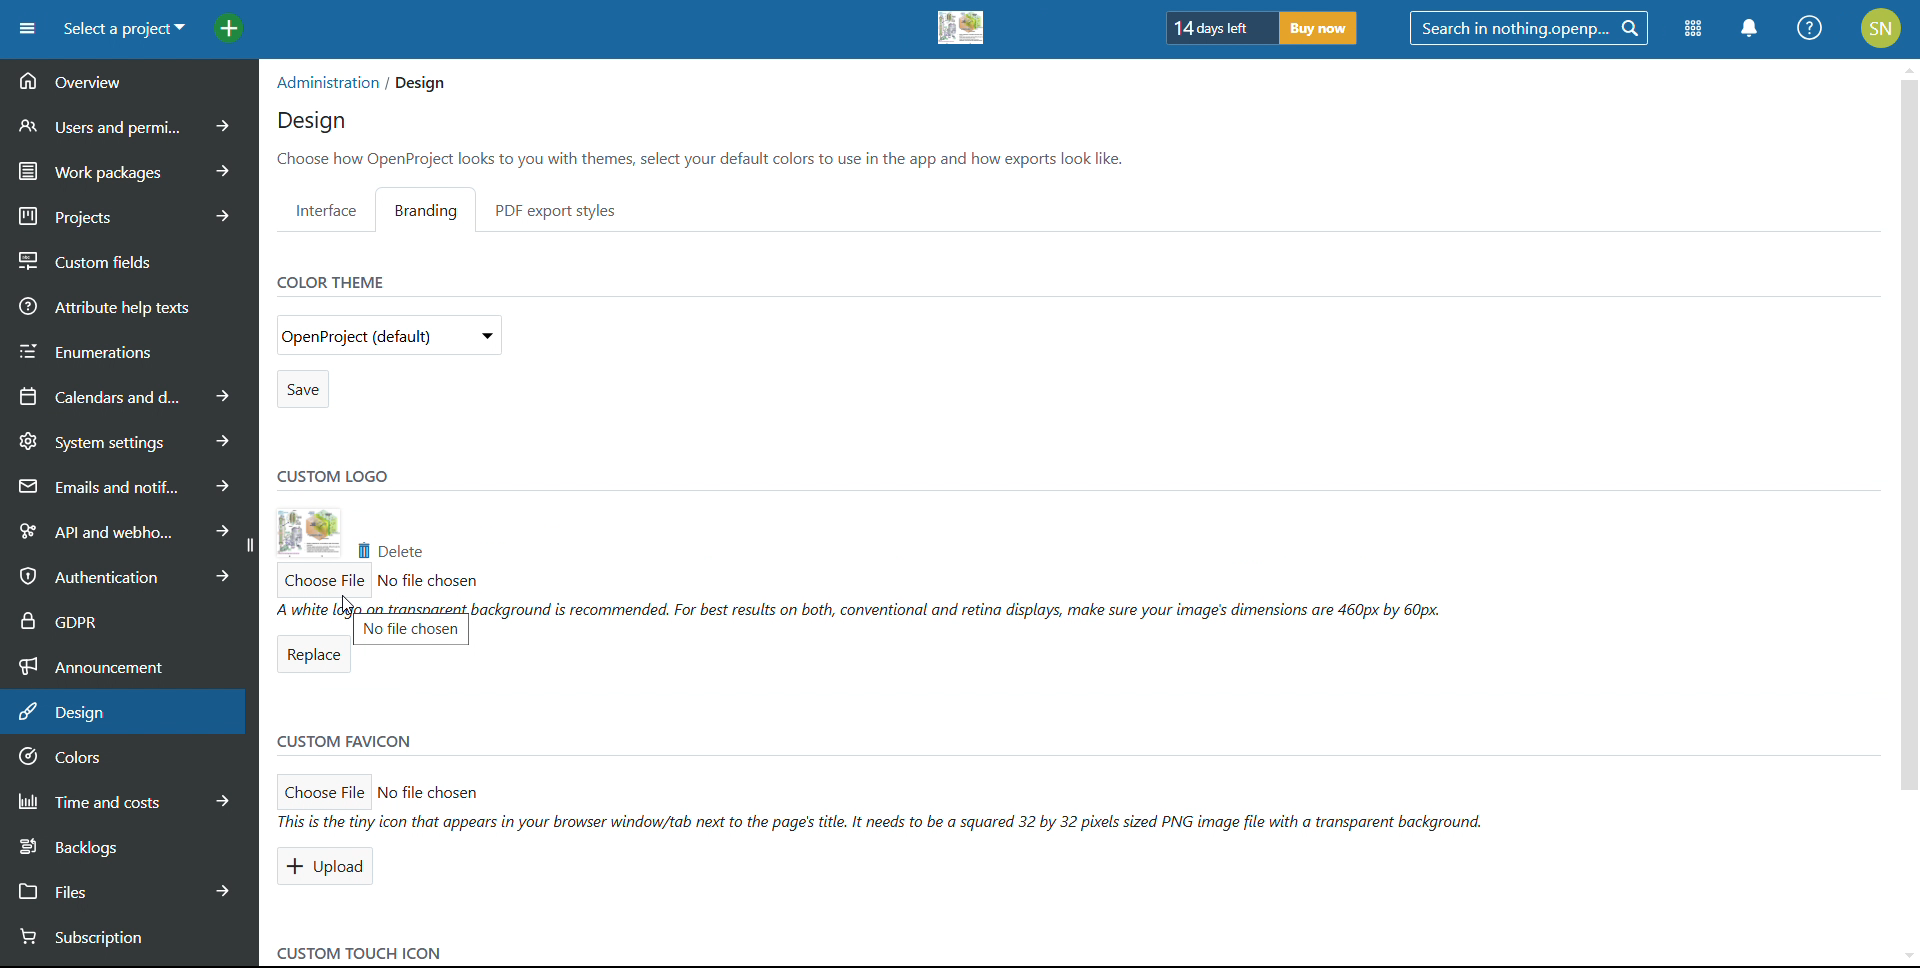 The width and height of the screenshot is (1920, 968). What do you see at coordinates (432, 210) in the screenshot?
I see `branding setting selected` at bounding box center [432, 210].